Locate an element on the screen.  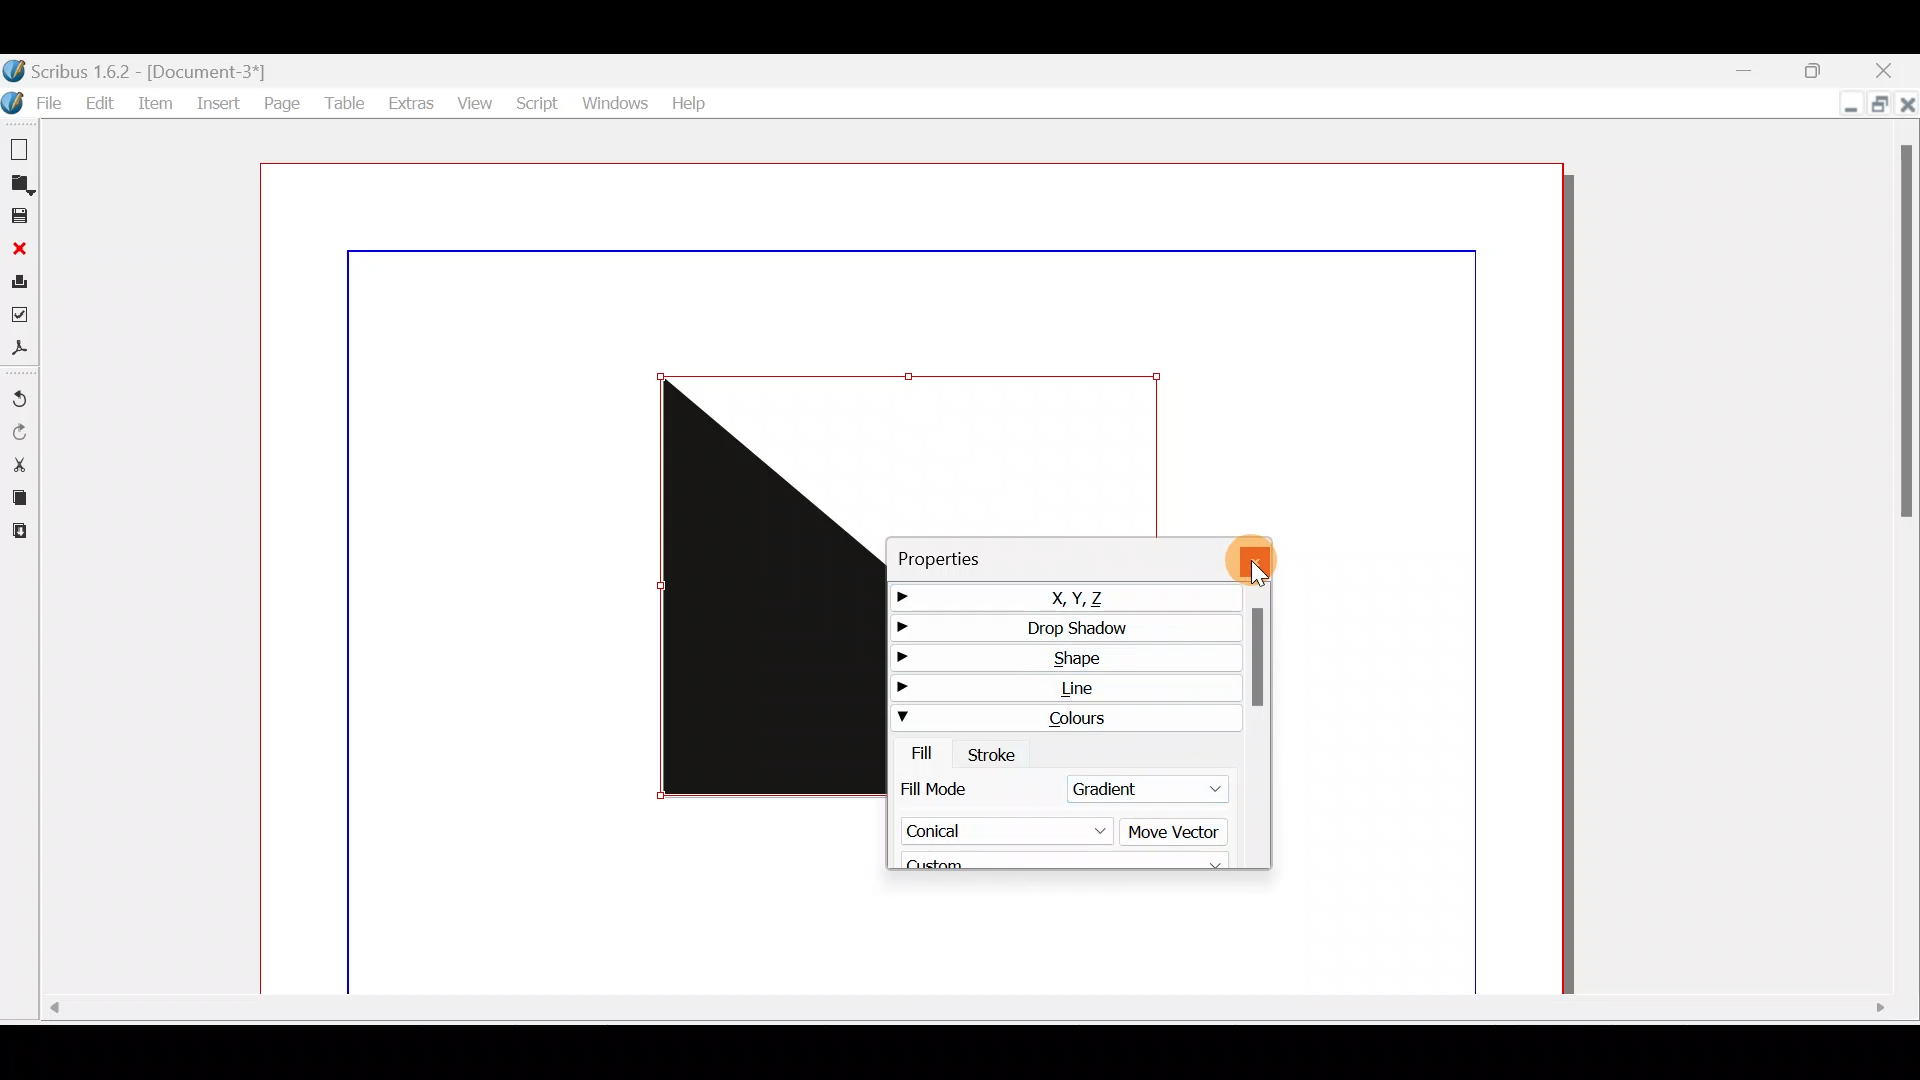
Insert is located at coordinates (217, 106).